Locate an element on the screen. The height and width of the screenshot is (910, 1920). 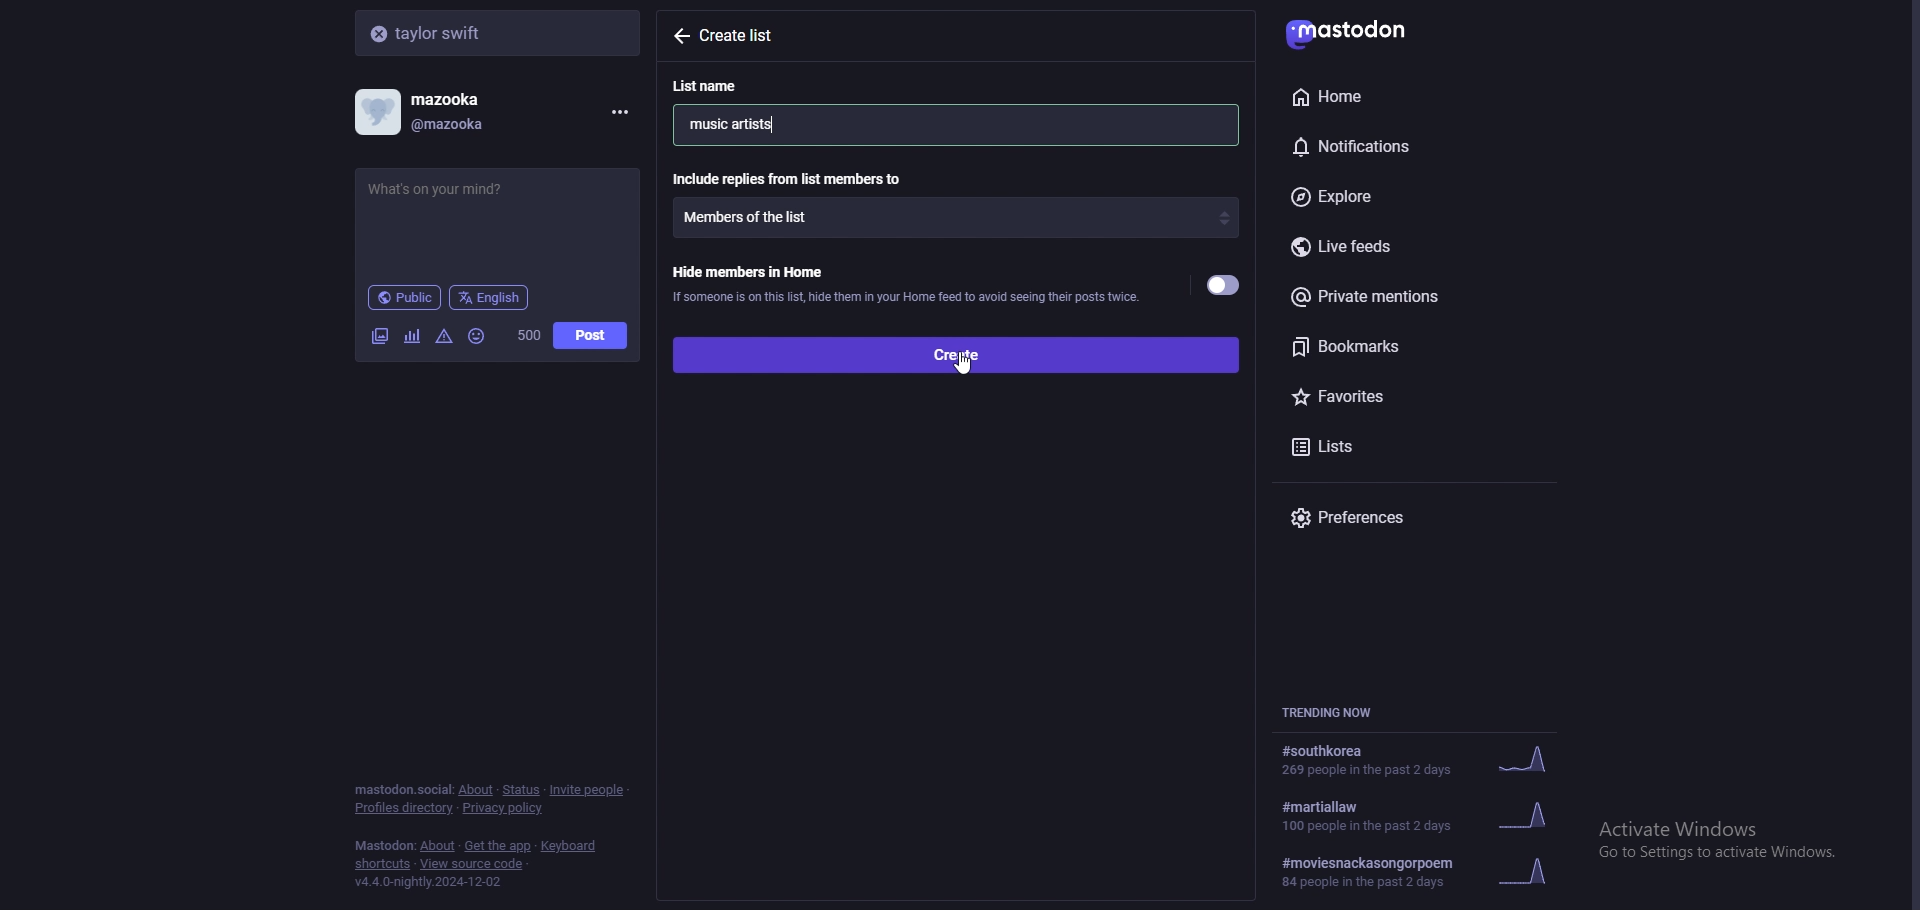
toggle is located at coordinates (1225, 286).